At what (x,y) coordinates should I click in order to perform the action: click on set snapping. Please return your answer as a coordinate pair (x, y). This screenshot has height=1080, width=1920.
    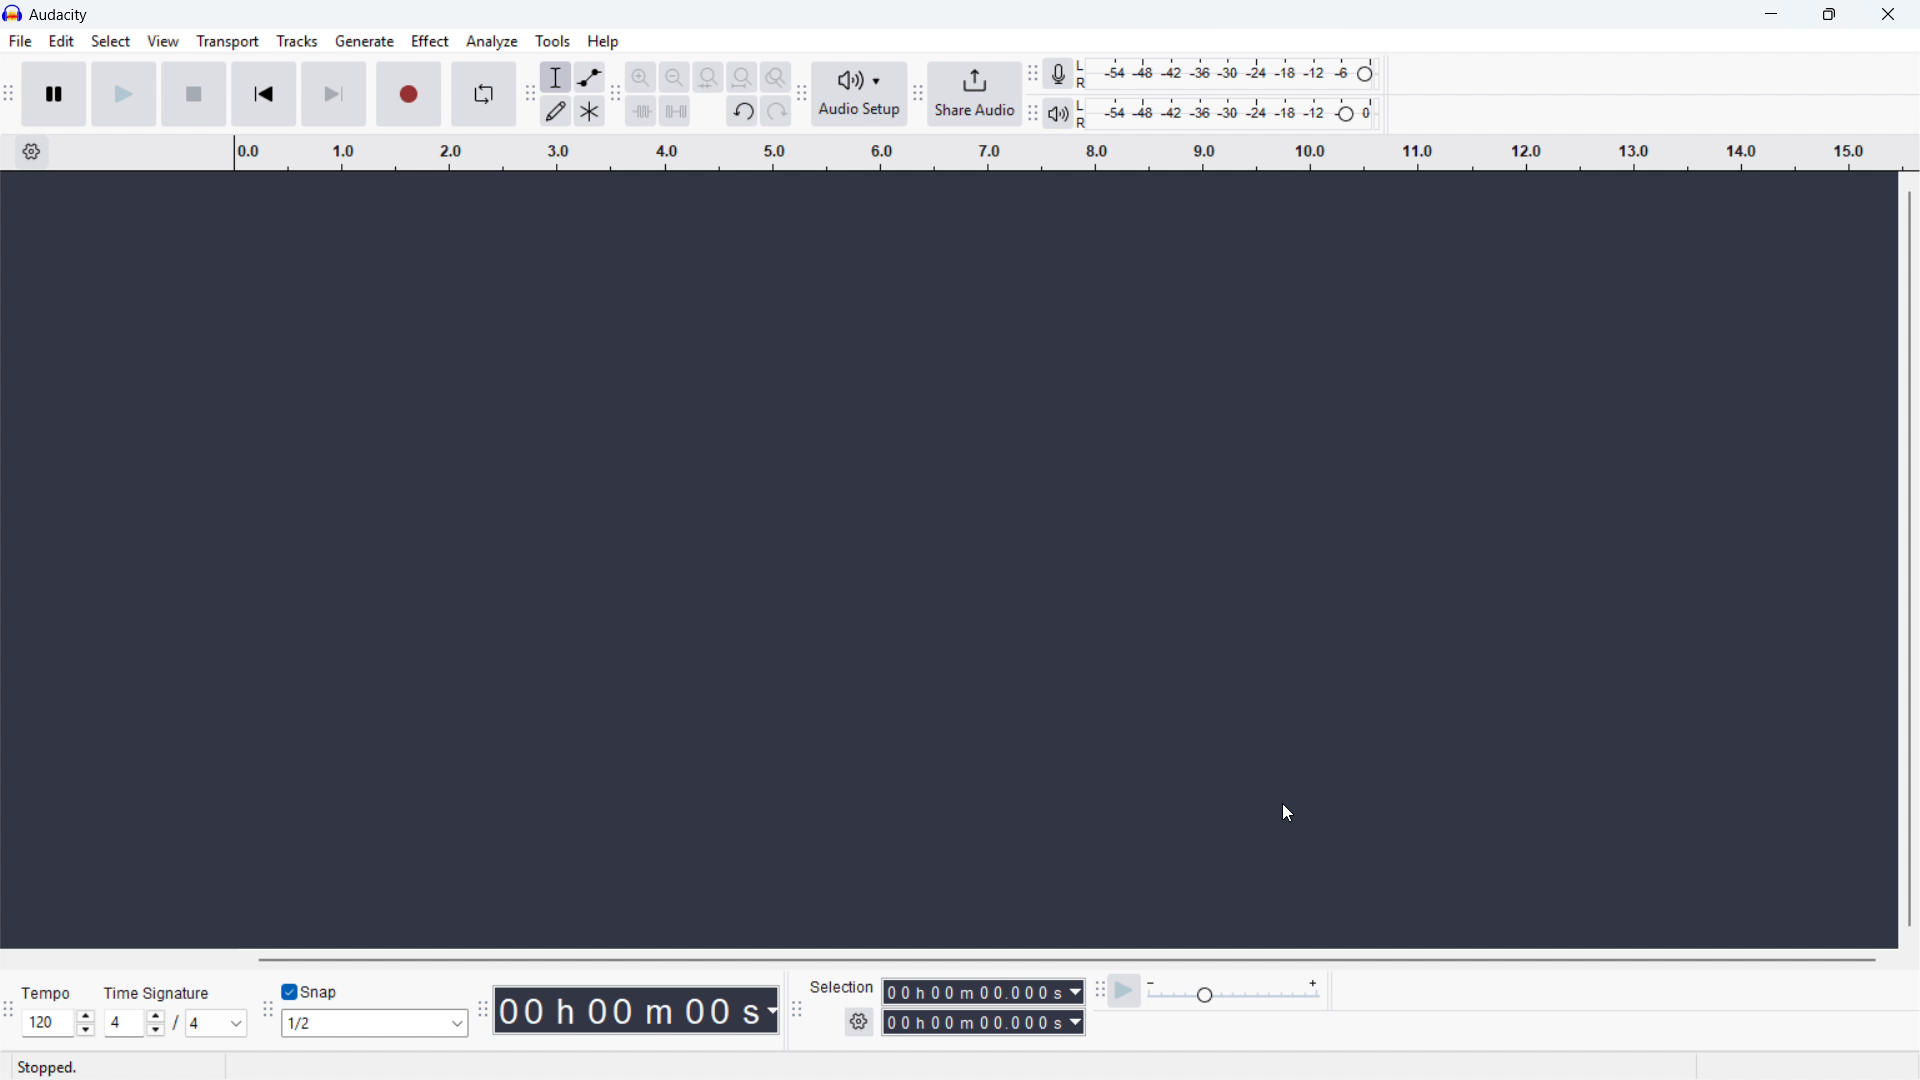
    Looking at the image, I should click on (373, 1023).